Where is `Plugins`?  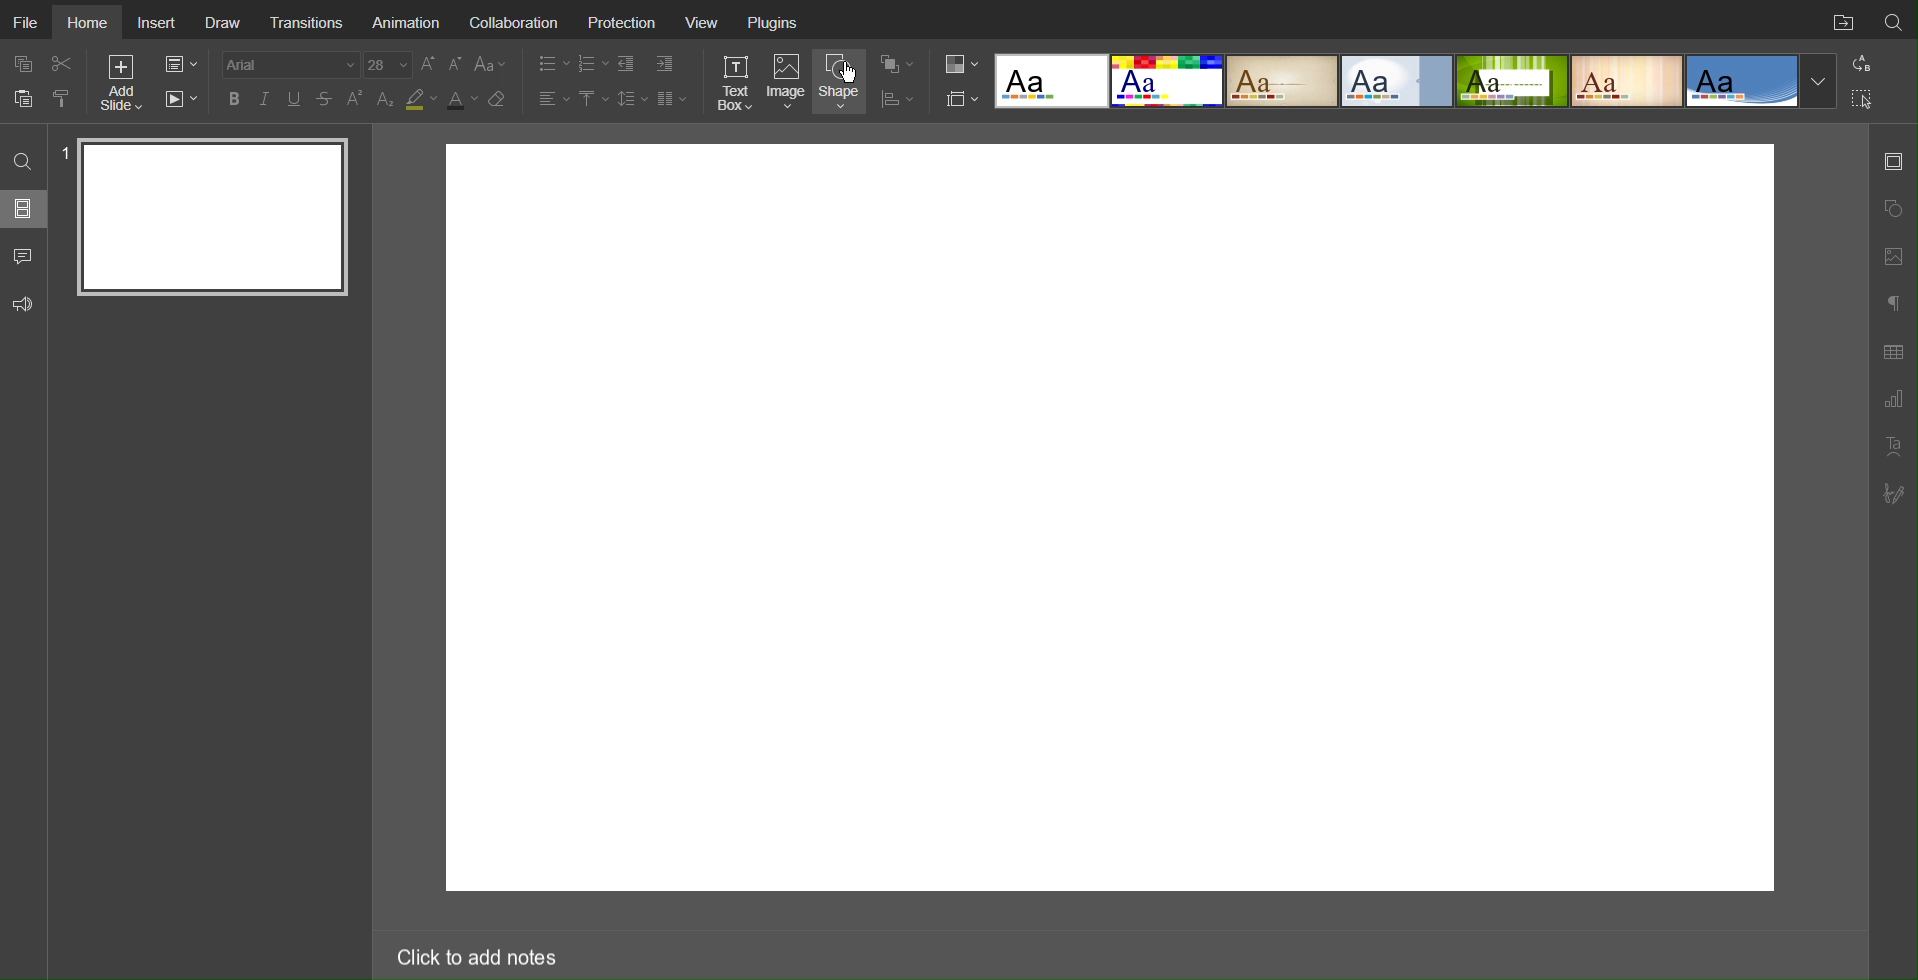
Plugins is located at coordinates (772, 21).